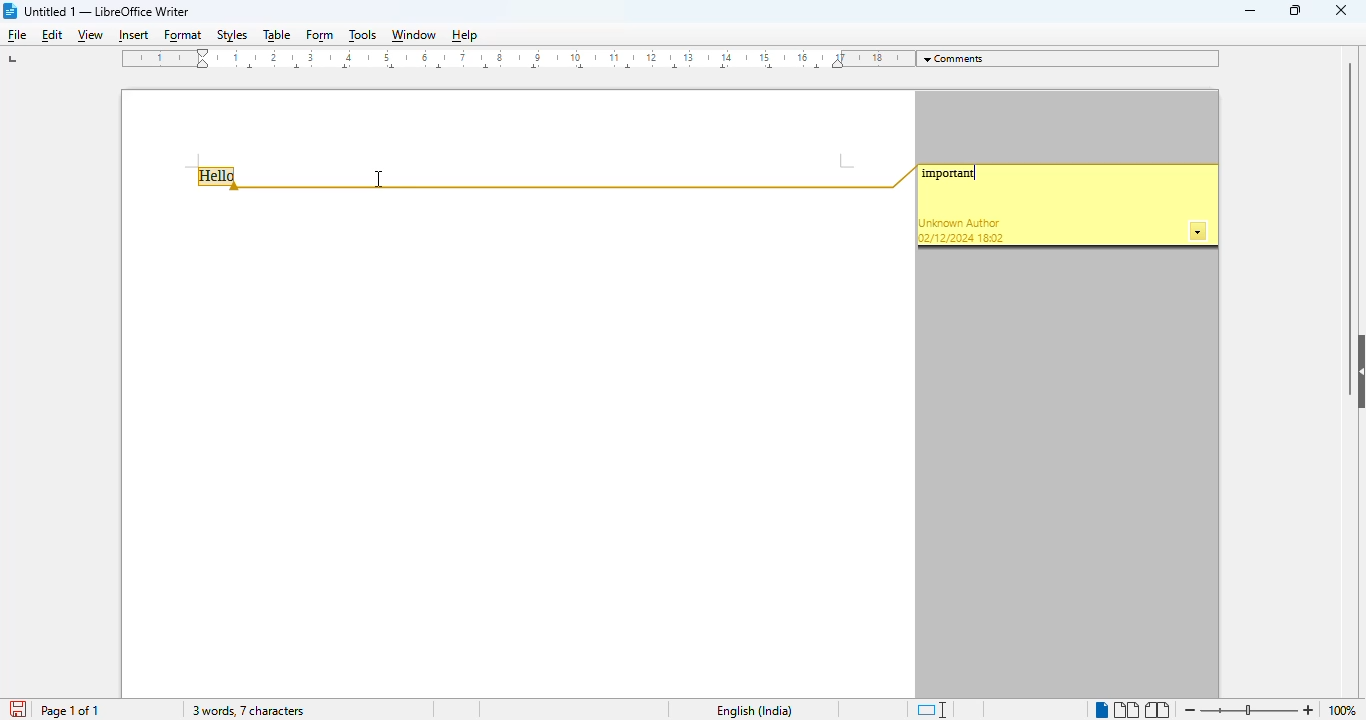 The width and height of the screenshot is (1366, 720). I want to click on zoom out, so click(1191, 710).